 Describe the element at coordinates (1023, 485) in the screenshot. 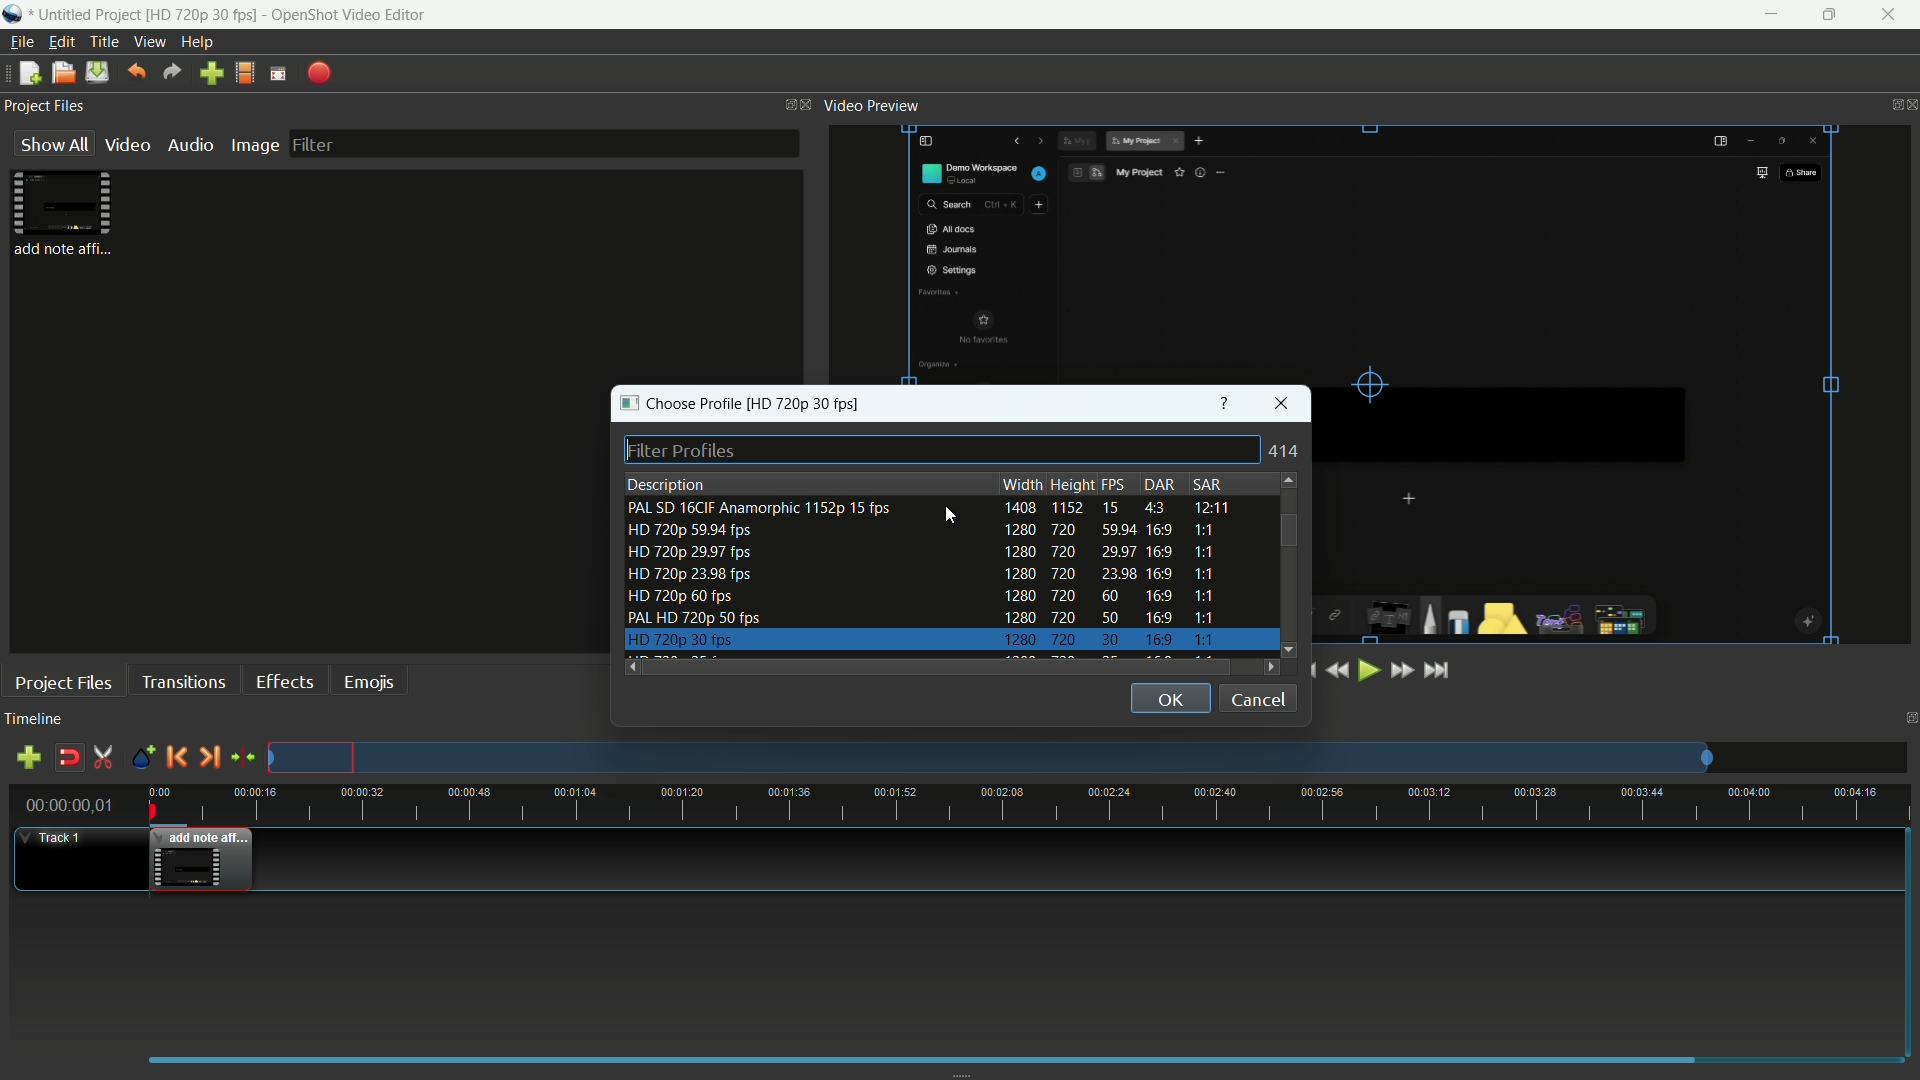

I see `width` at that location.